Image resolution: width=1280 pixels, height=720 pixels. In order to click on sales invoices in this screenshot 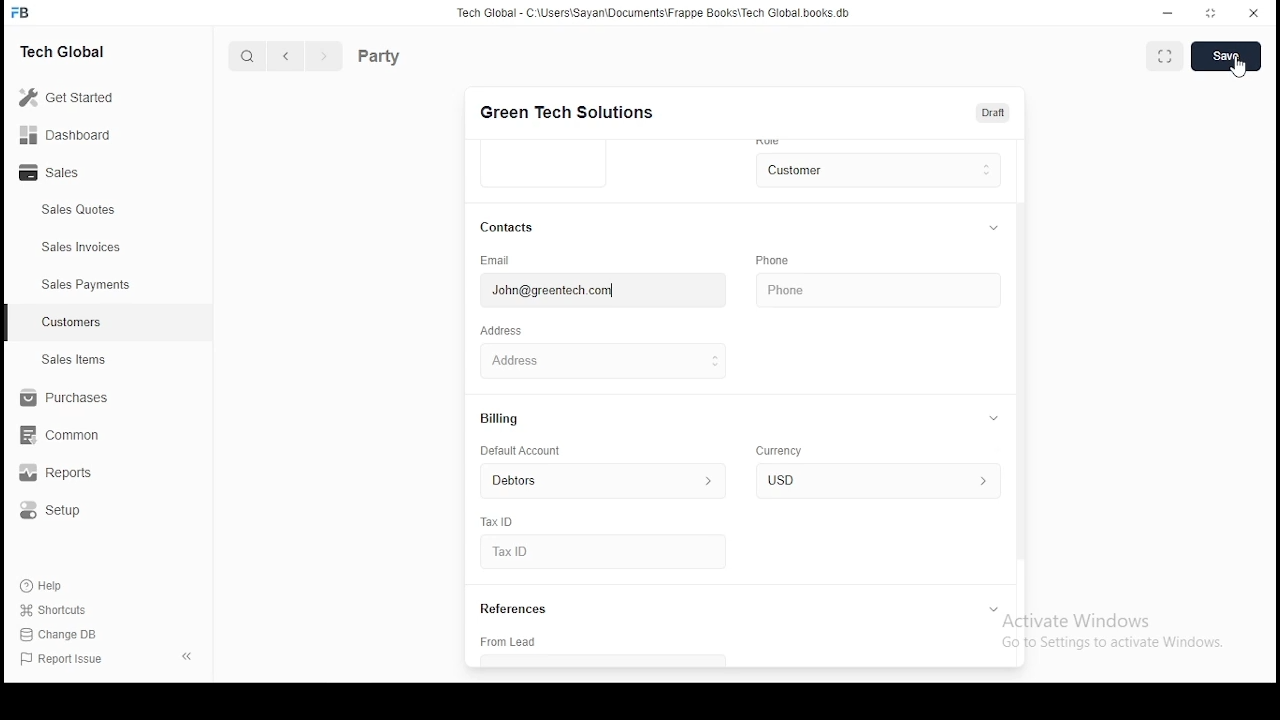, I will do `click(80, 247)`.